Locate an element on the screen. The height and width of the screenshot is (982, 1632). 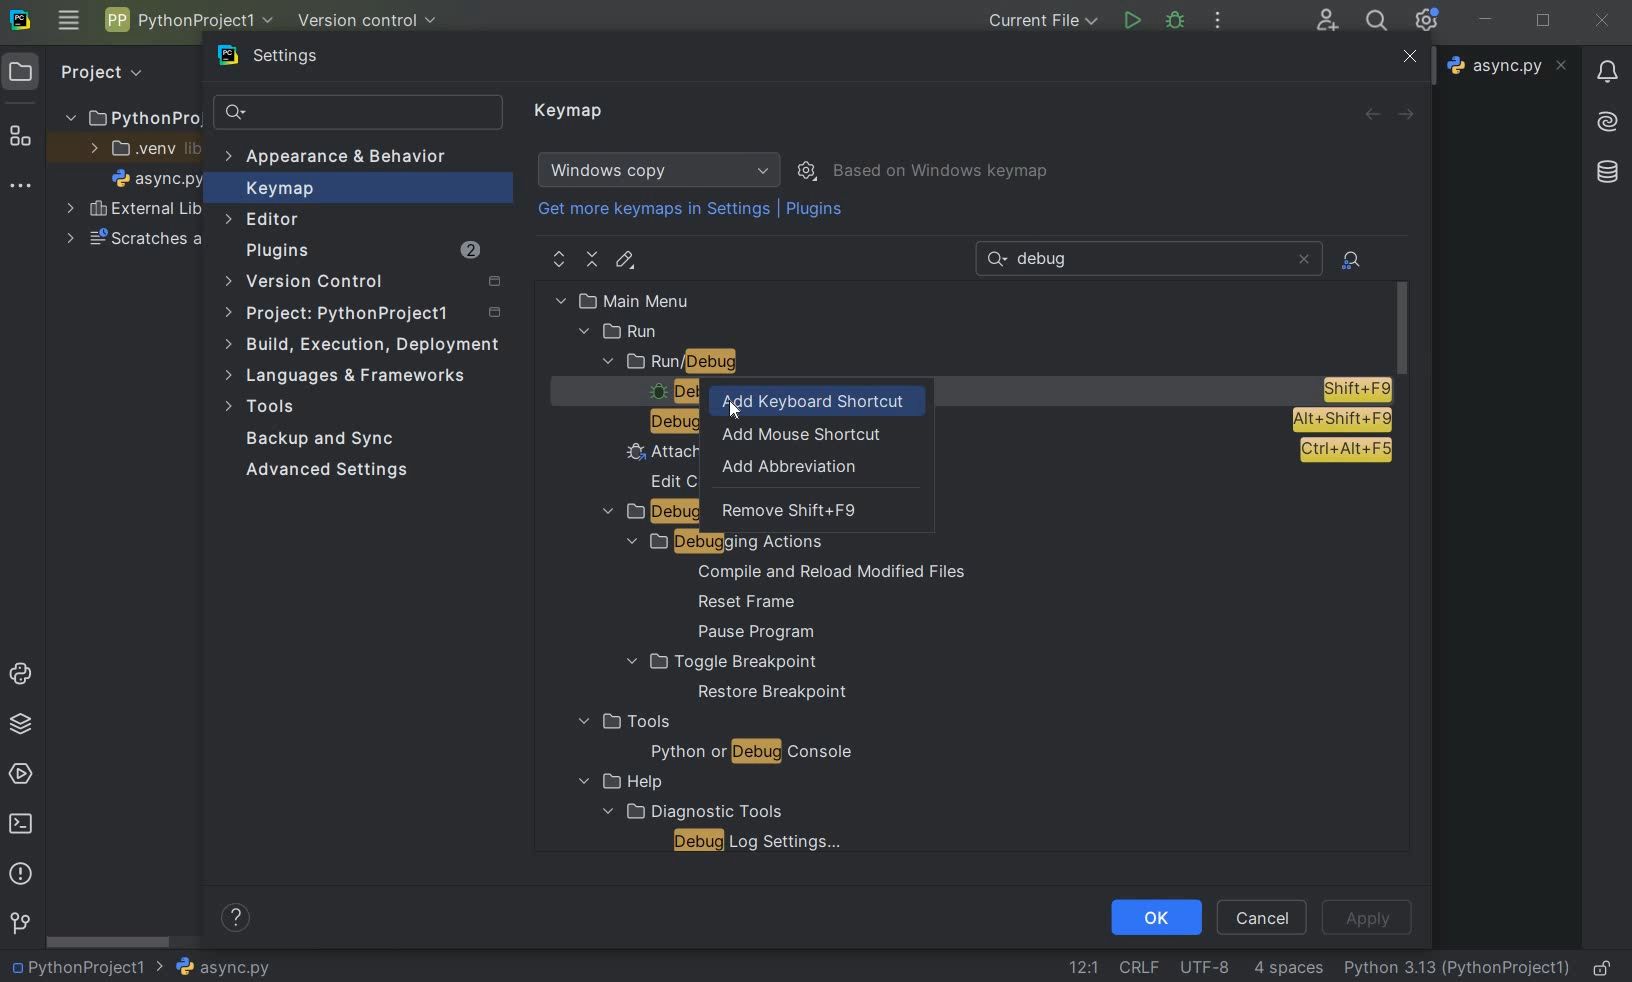
build, execution, deployment is located at coordinates (364, 344).